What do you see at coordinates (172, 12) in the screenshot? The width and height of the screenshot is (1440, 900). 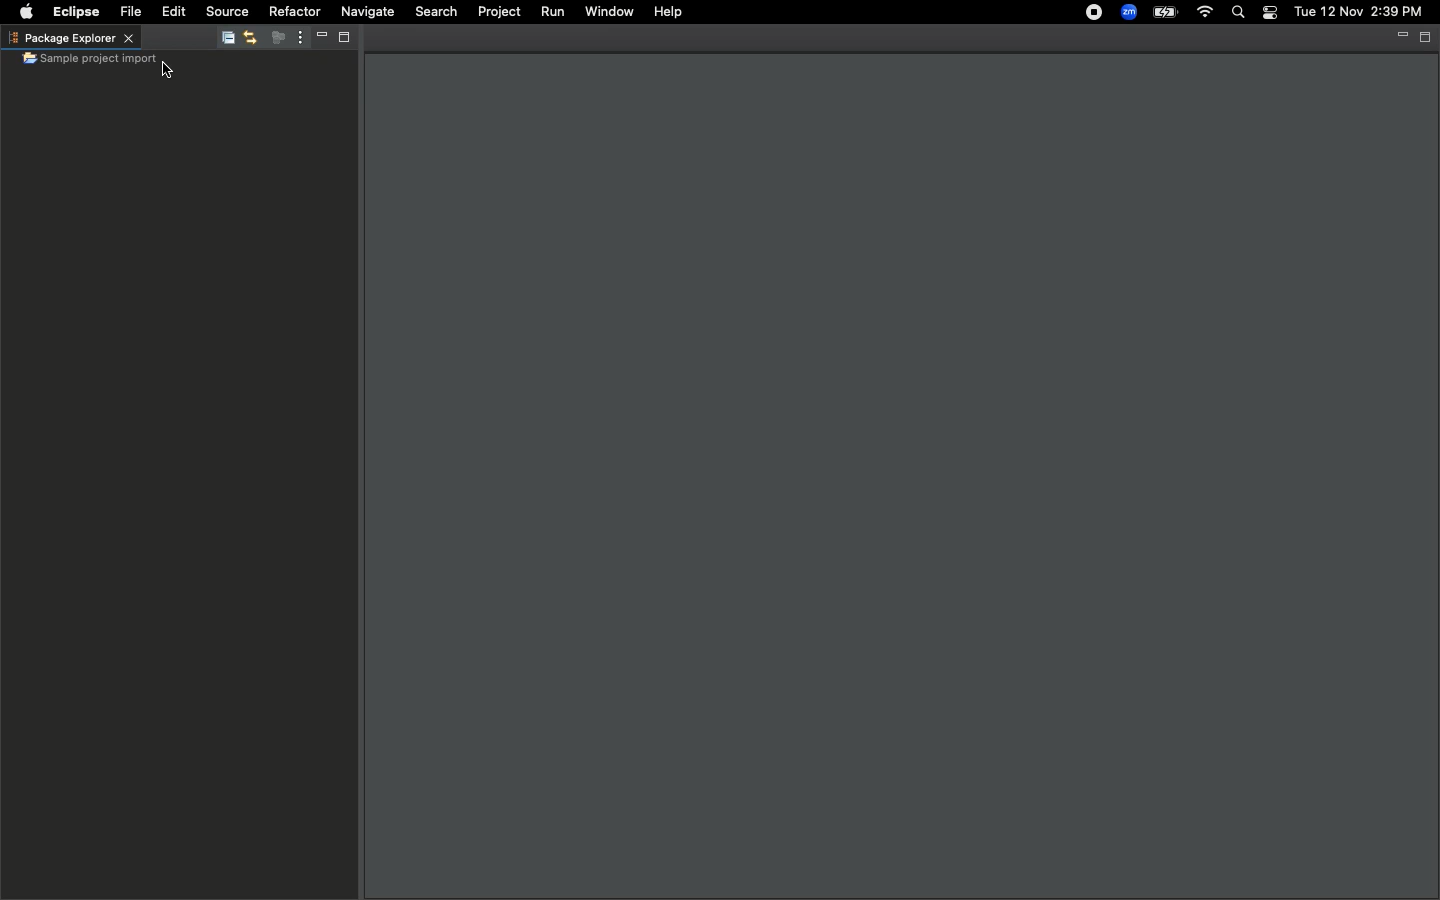 I see `Edit` at bounding box center [172, 12].